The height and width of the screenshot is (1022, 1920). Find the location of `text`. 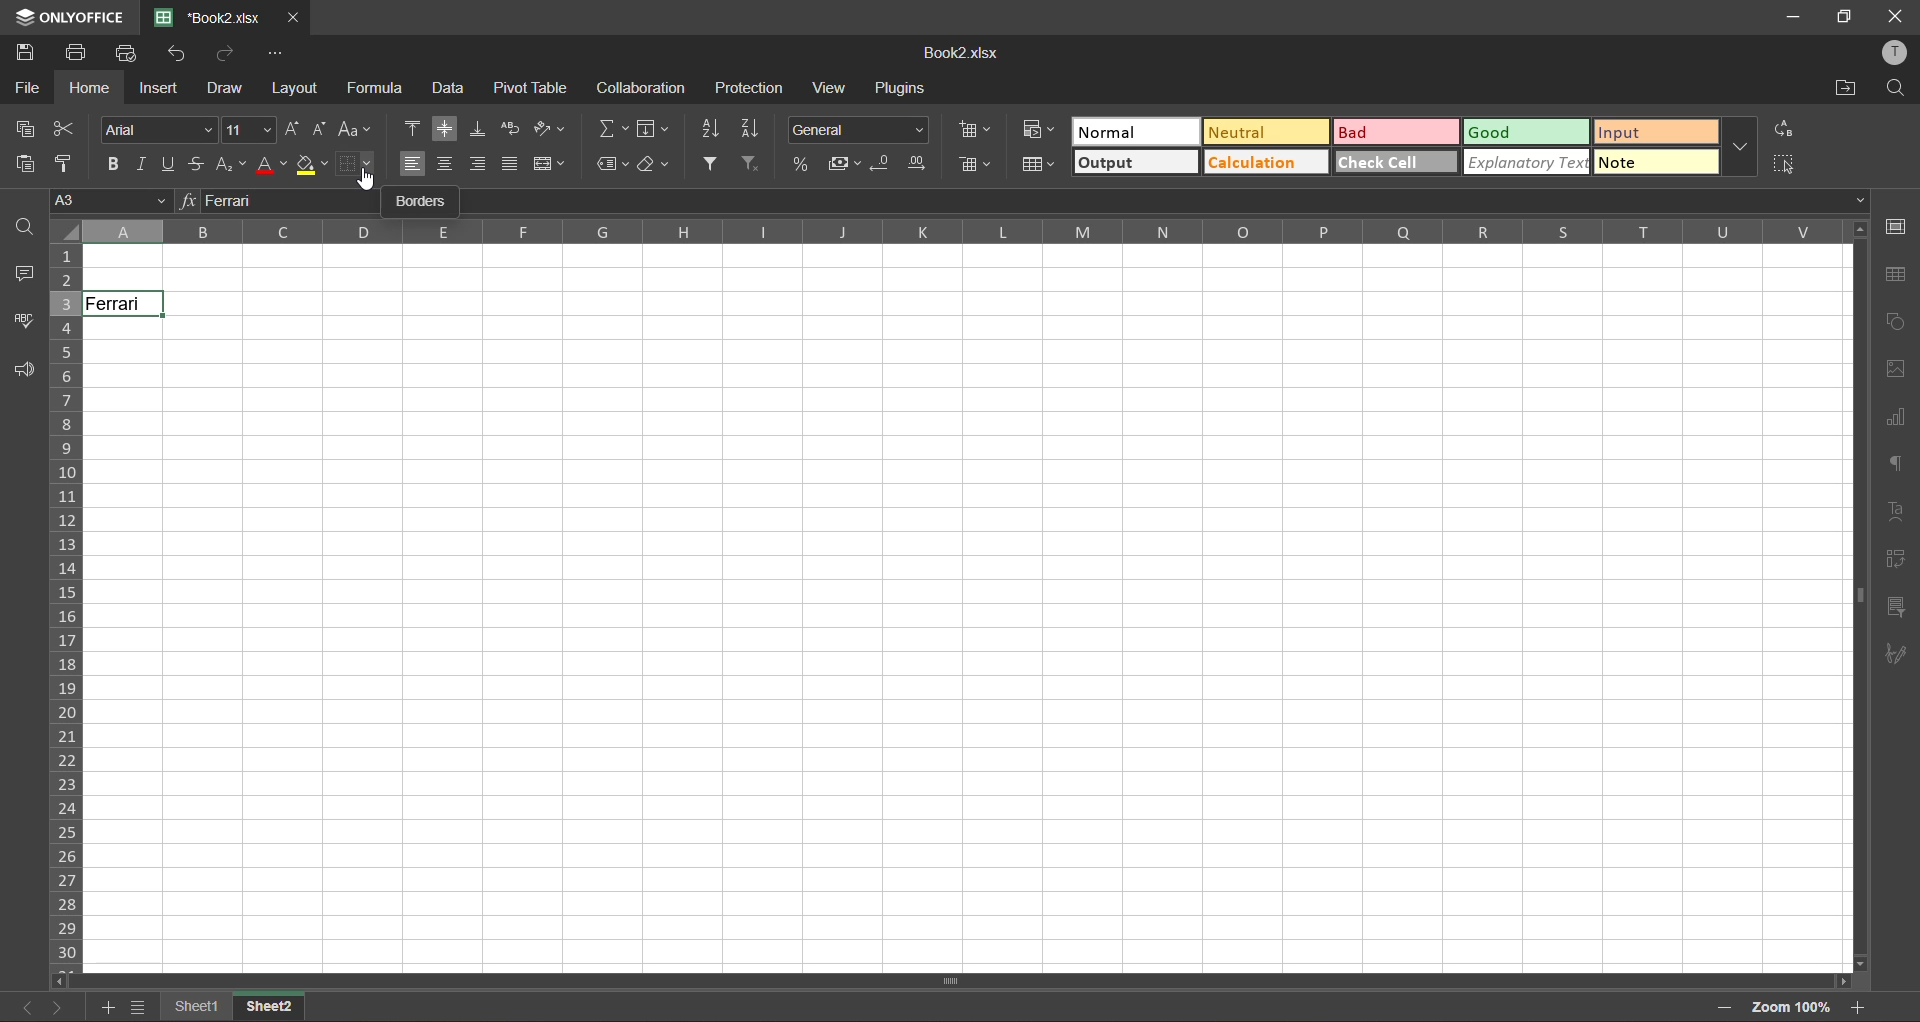

text is located at coordinates (1891, 509).